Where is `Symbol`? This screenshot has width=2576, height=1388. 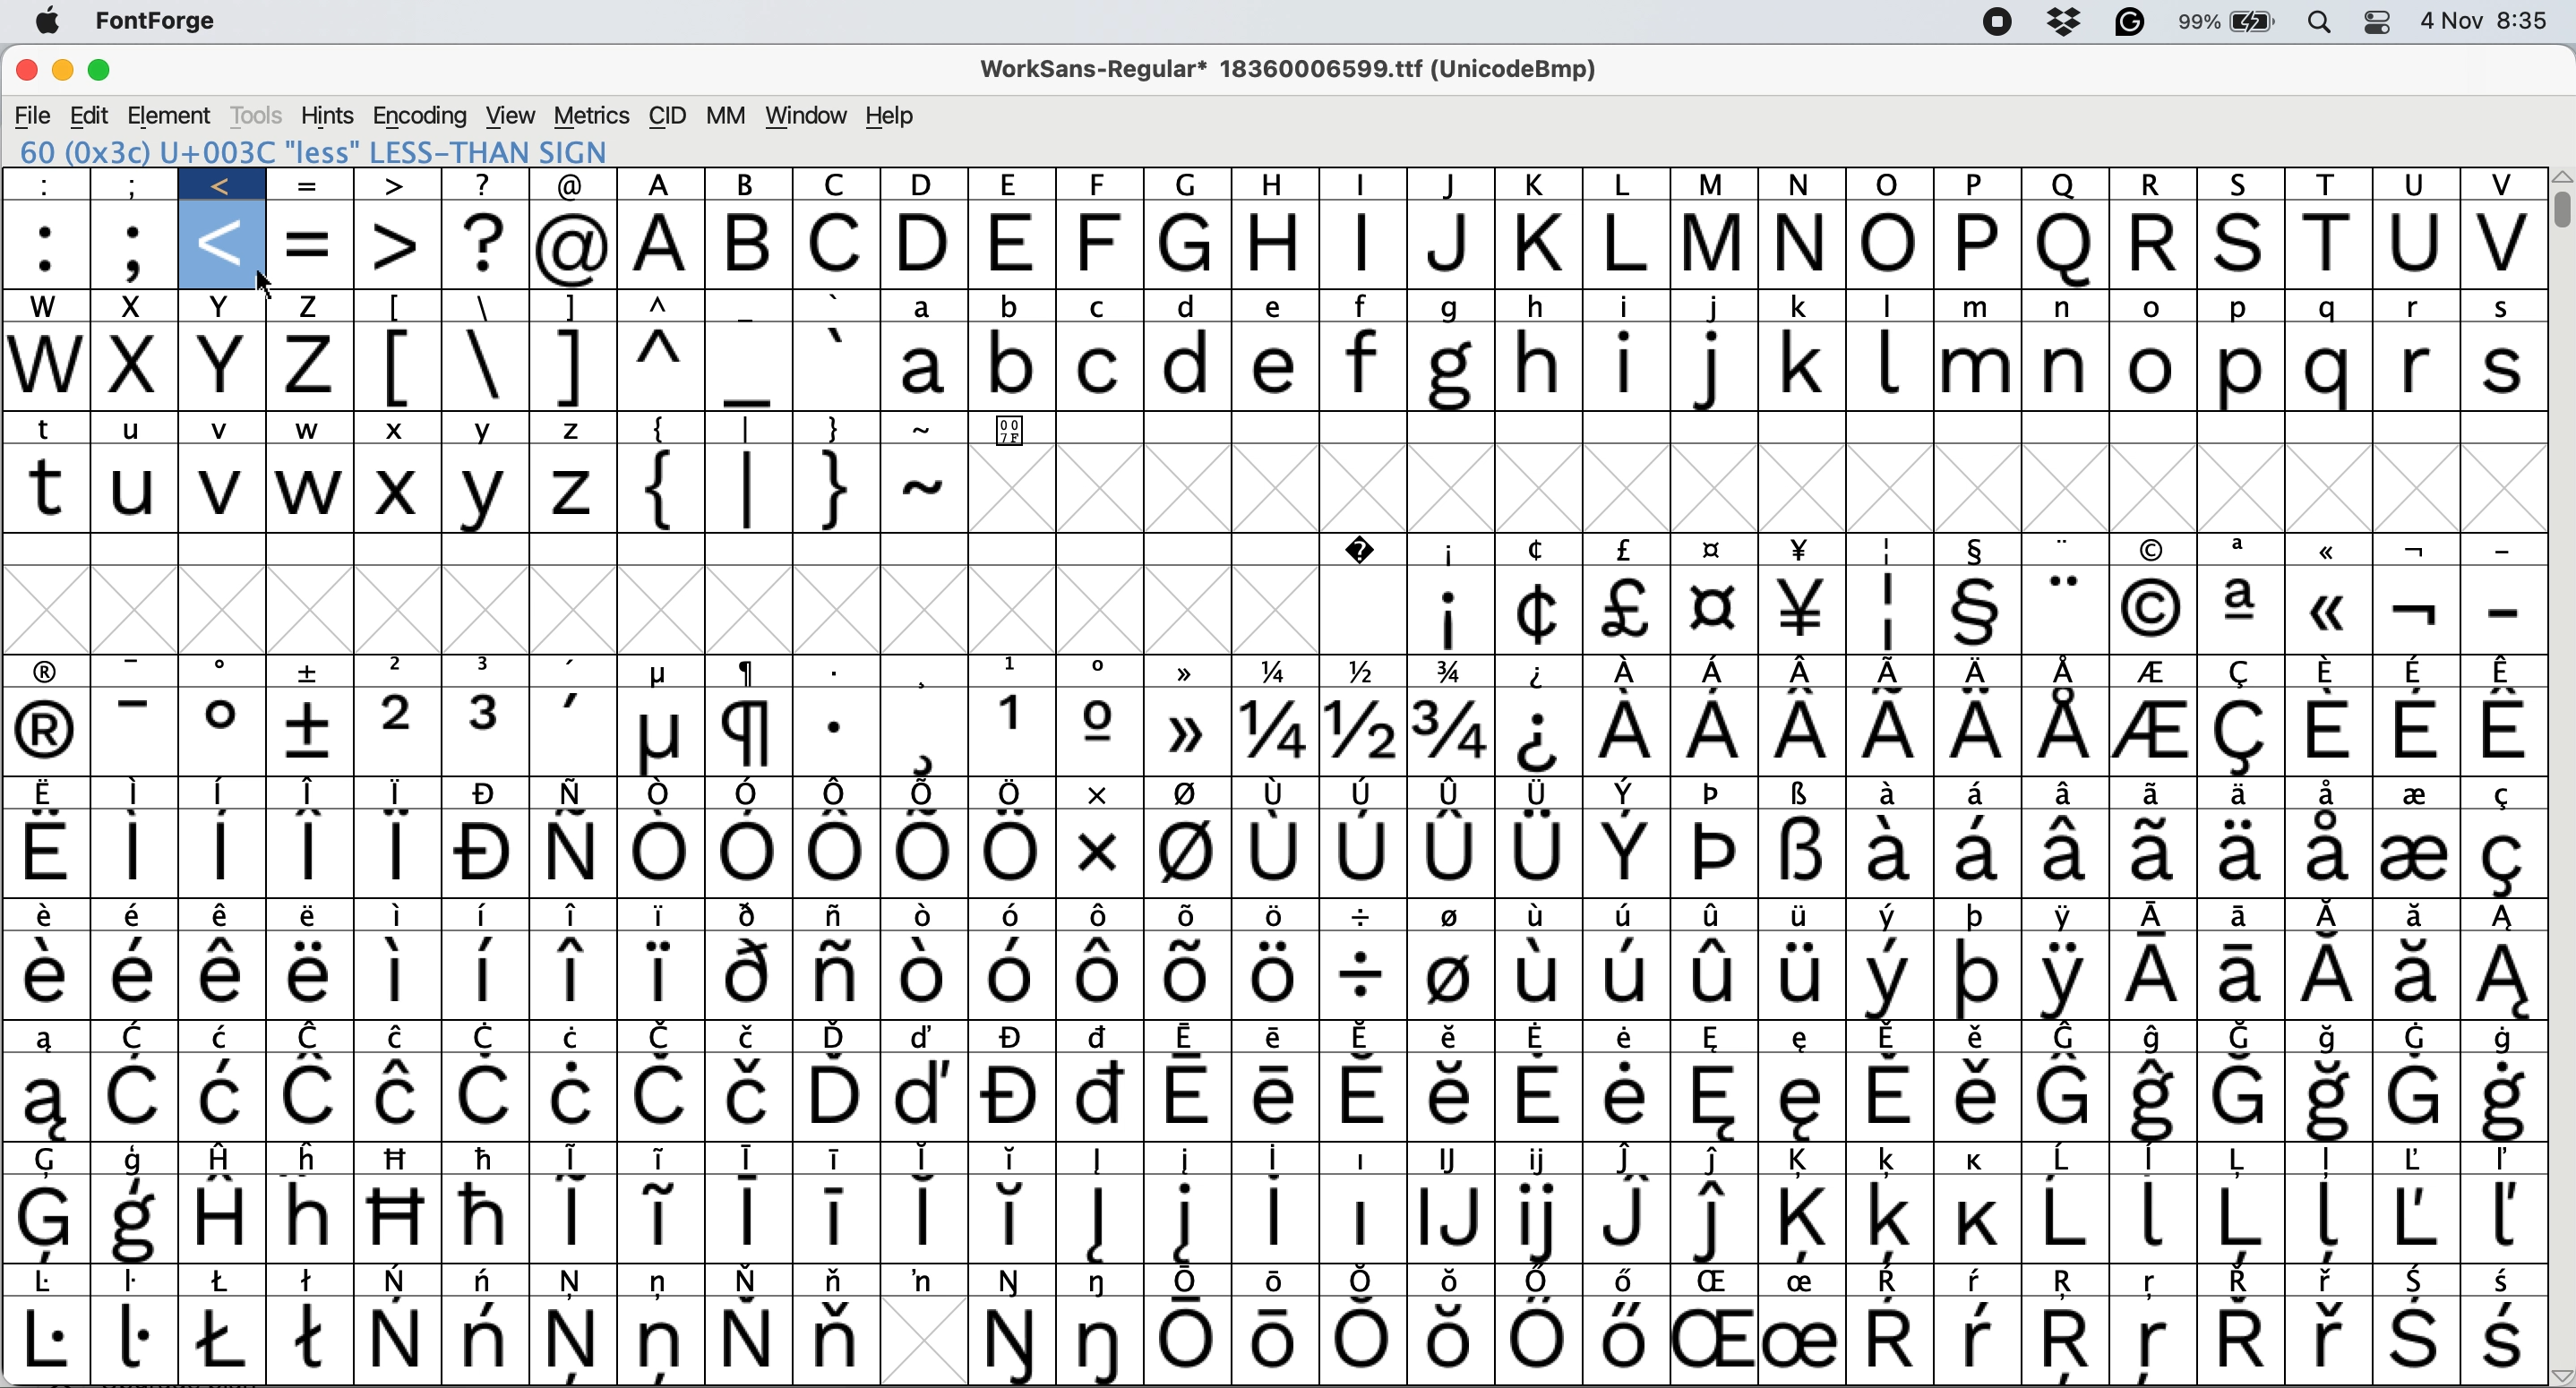
Symbol is located at coordinates (1979, 1099).